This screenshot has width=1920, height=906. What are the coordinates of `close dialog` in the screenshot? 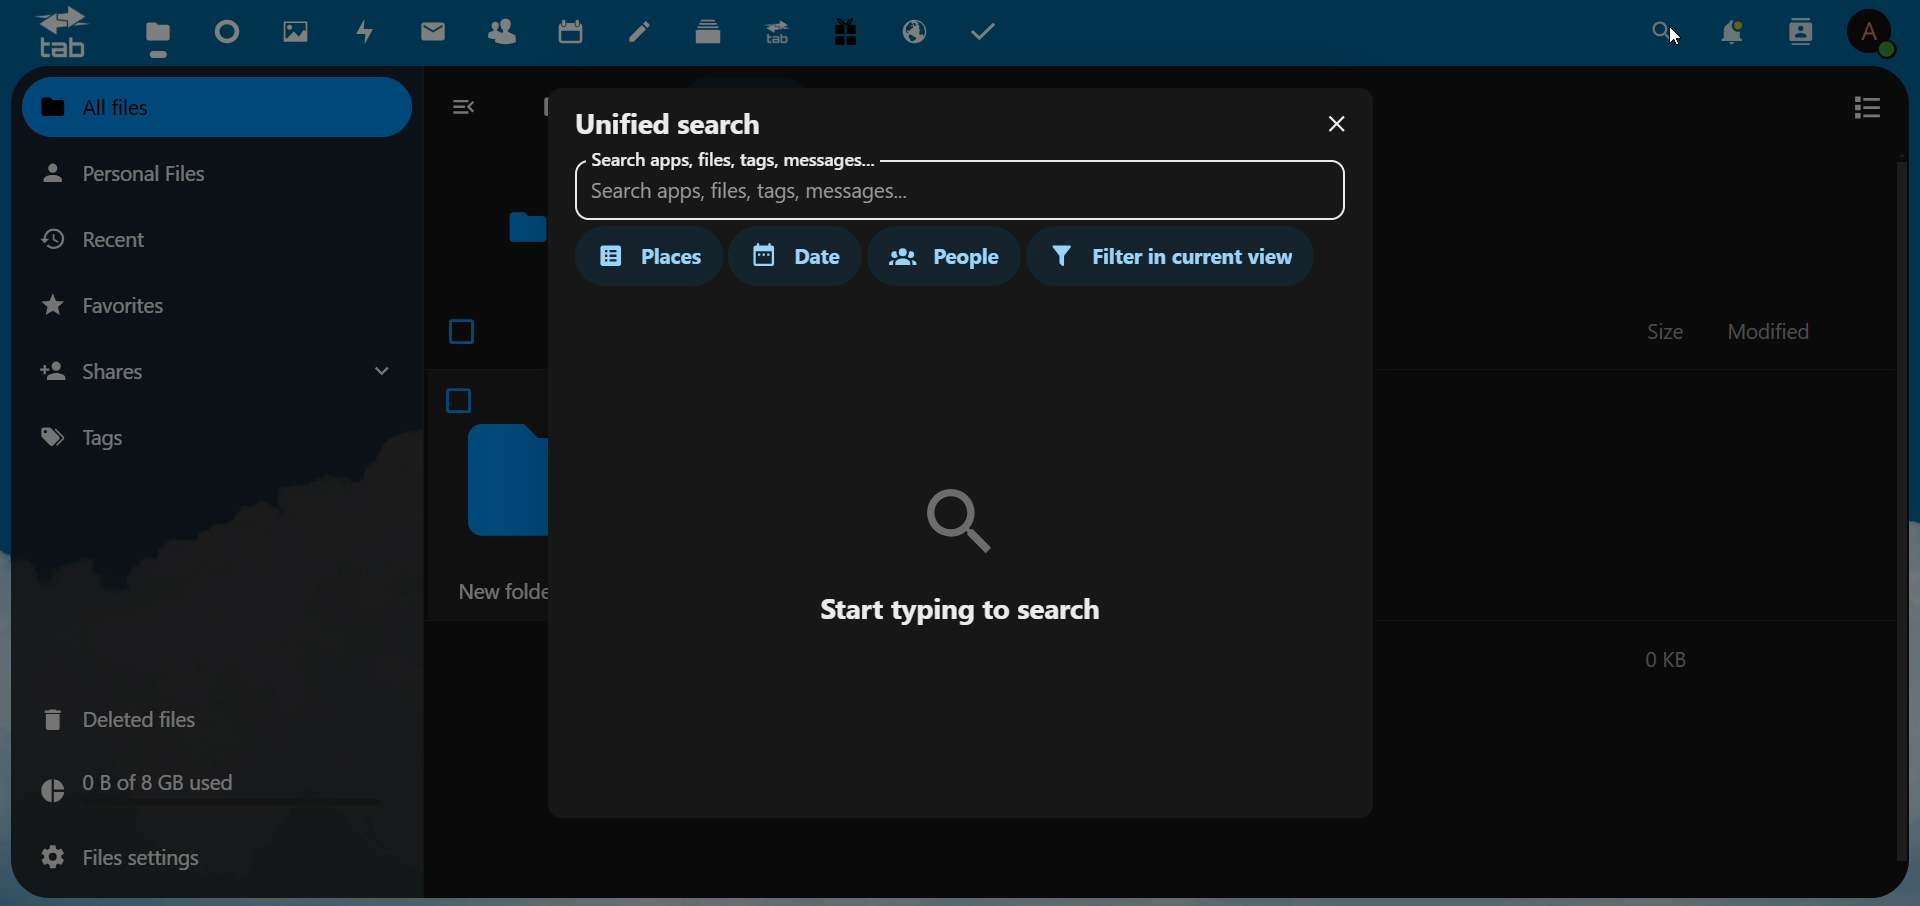 It's located at (1334, 126).